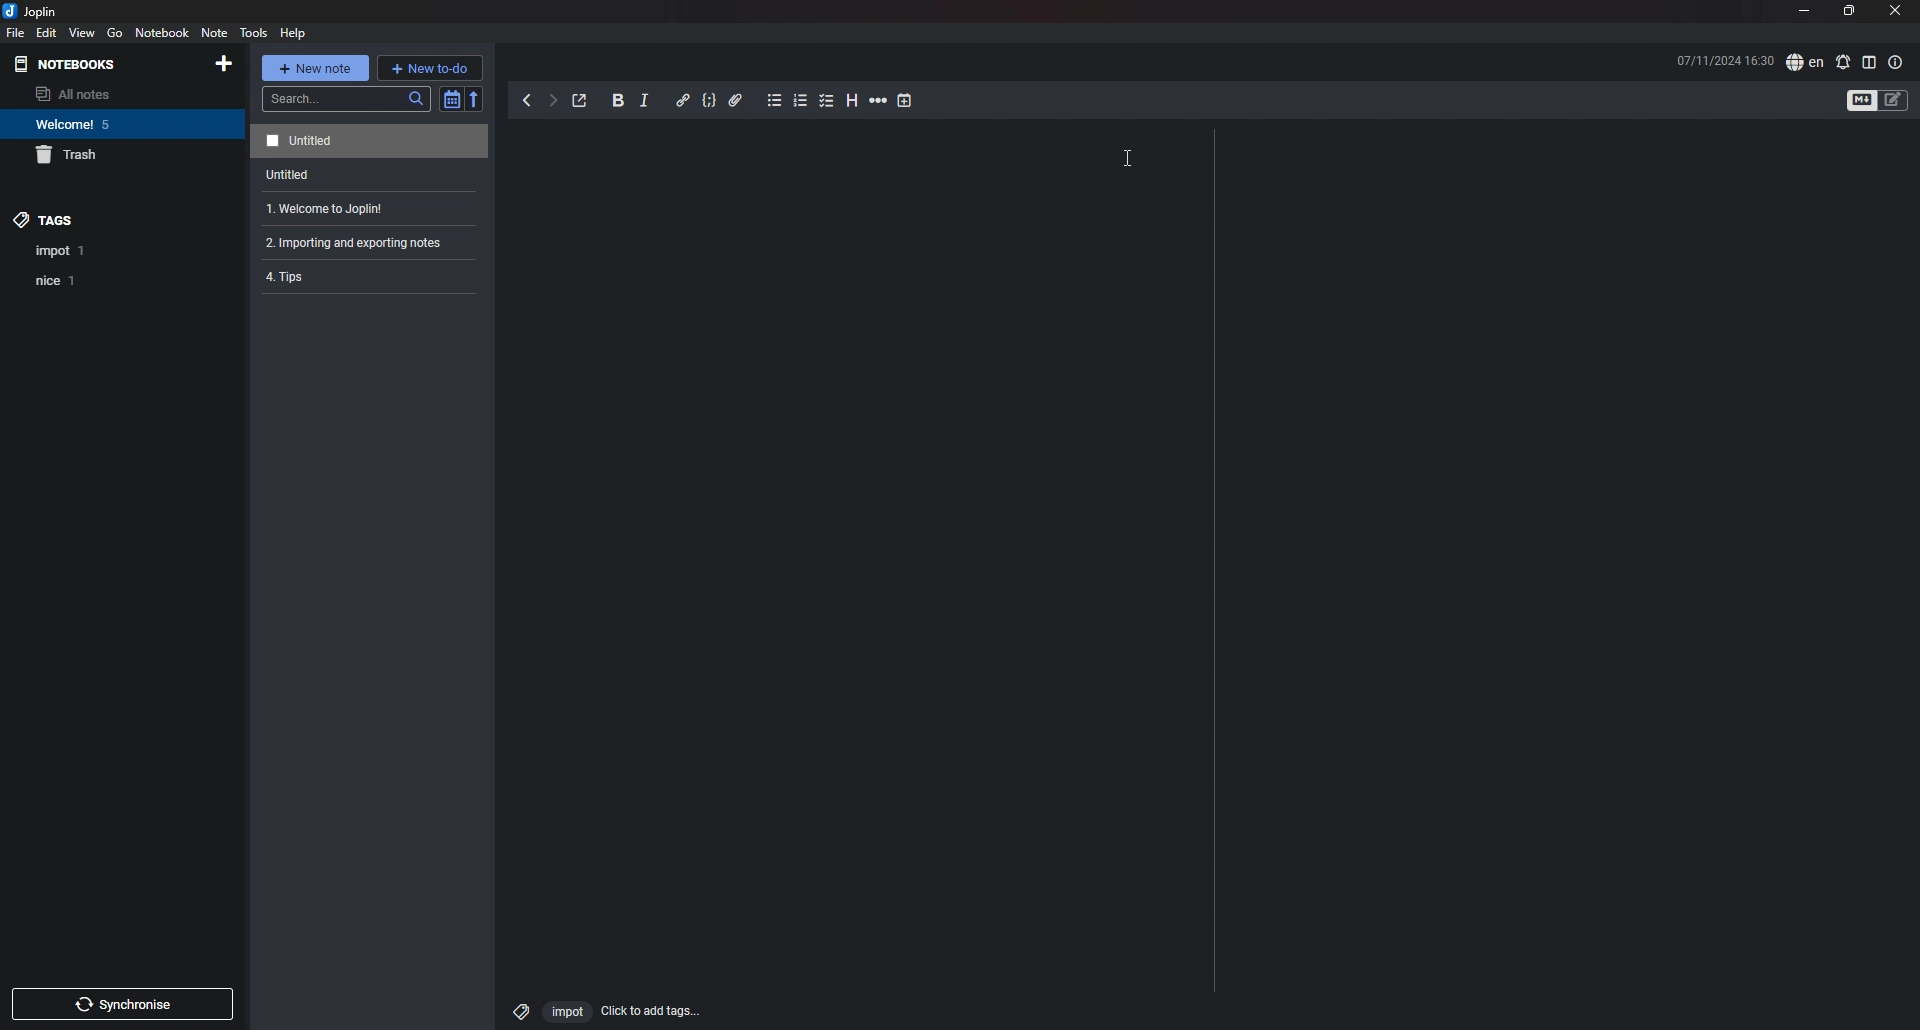 This screenshot has width=1920, height=1030. I want to click on notebook, so click(101, 124).